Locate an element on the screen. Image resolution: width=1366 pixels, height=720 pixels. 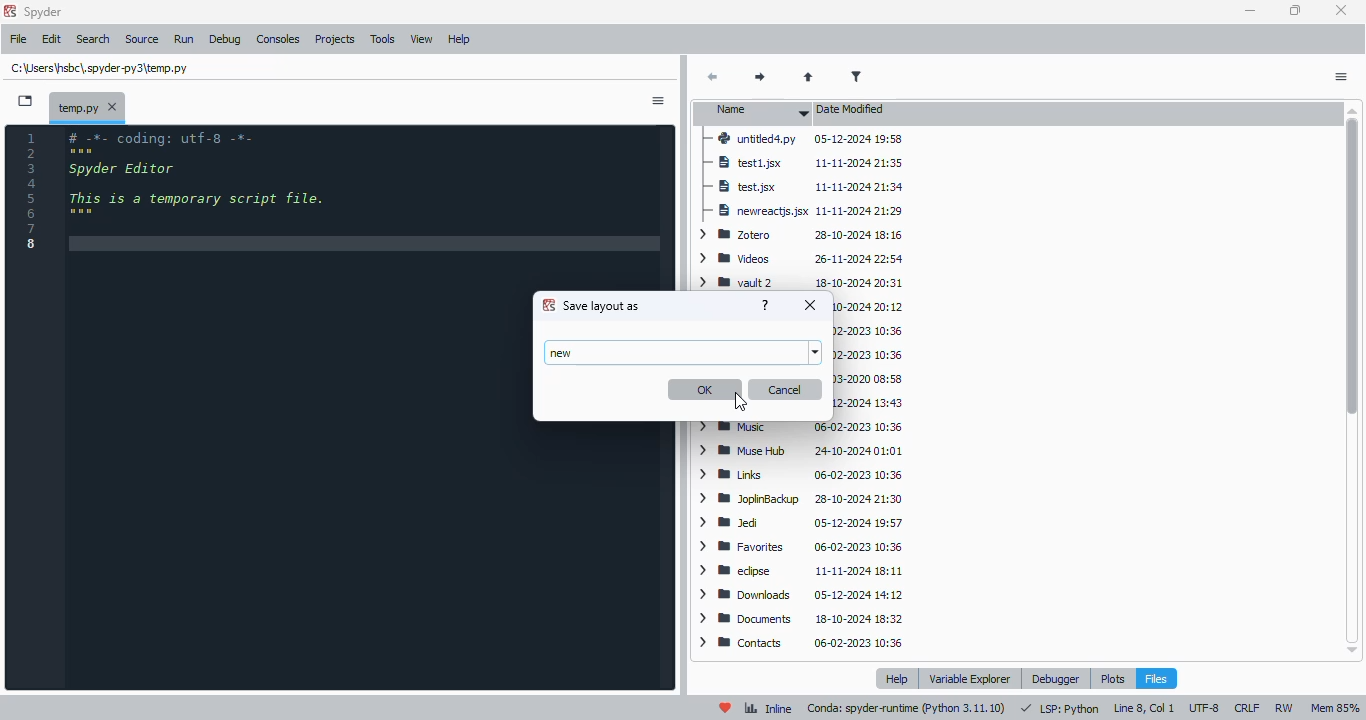
close is located at coordinates (809, 305).